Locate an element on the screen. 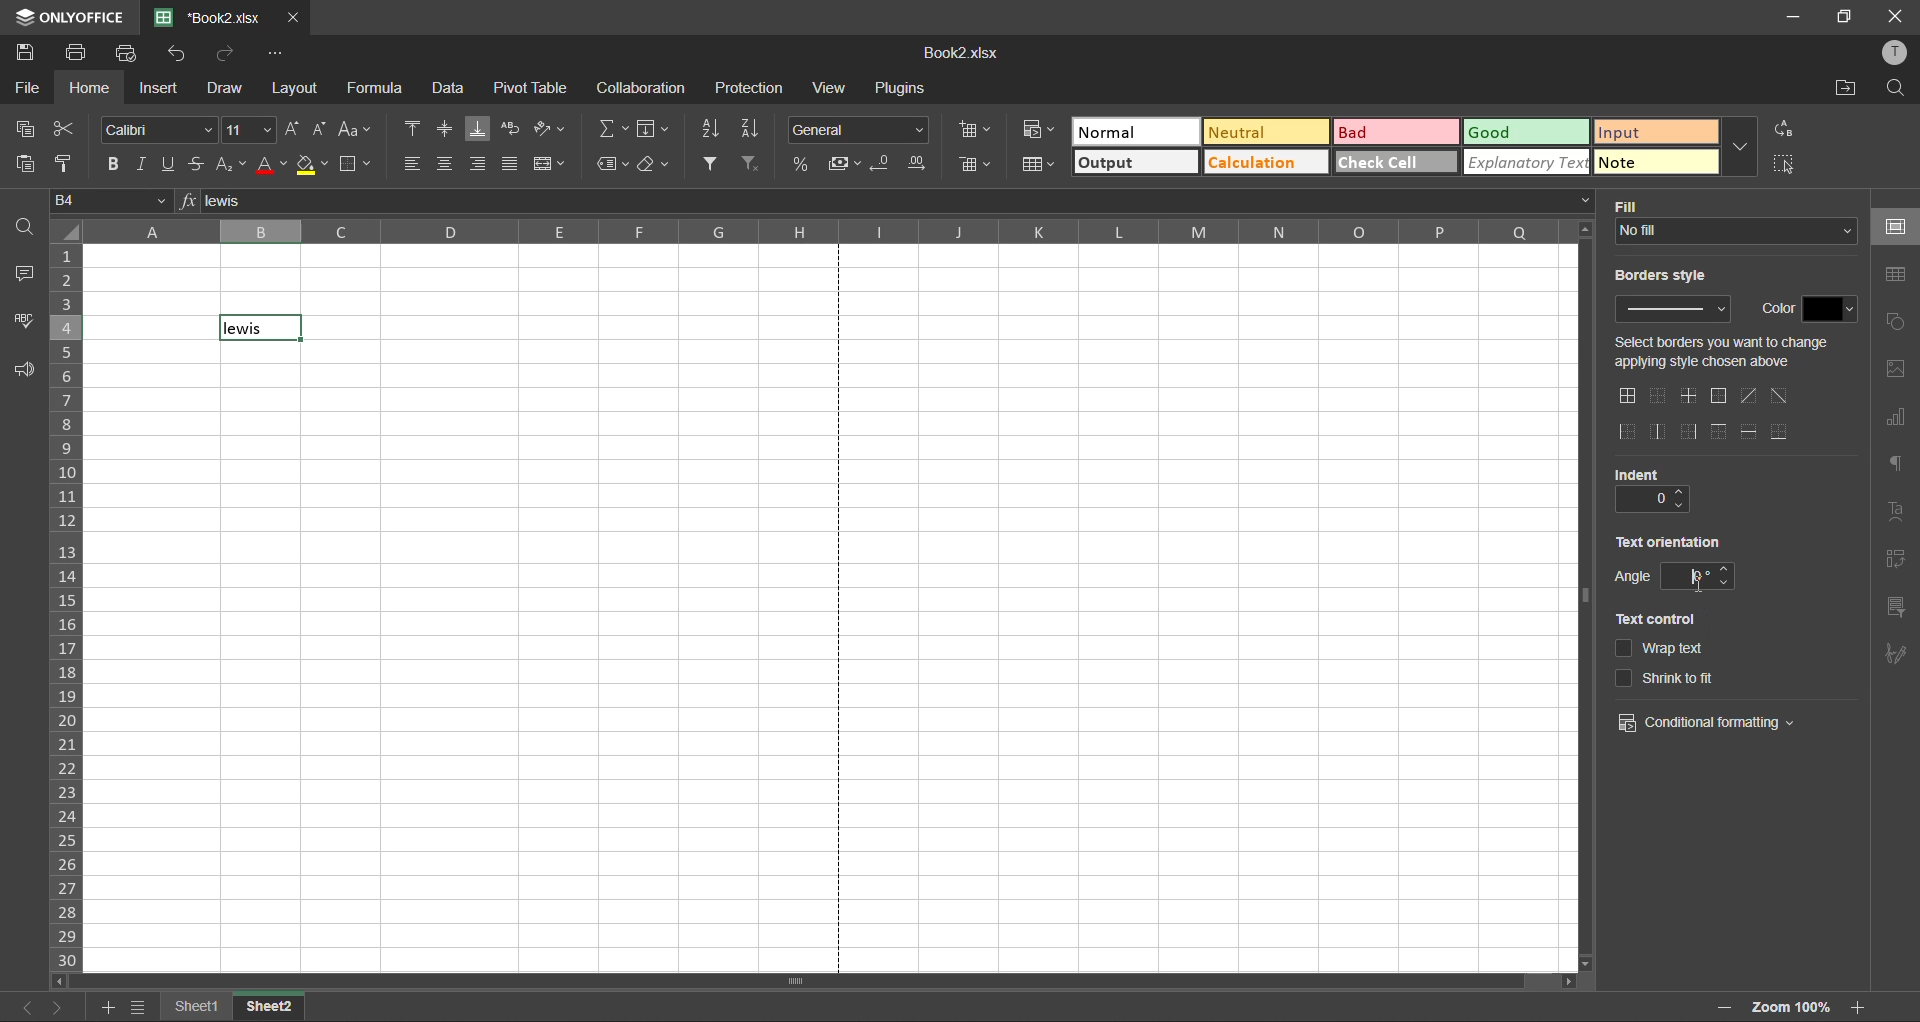 This screenshot has height=1022, width=1920. align right is located at coordinates (475, 163).